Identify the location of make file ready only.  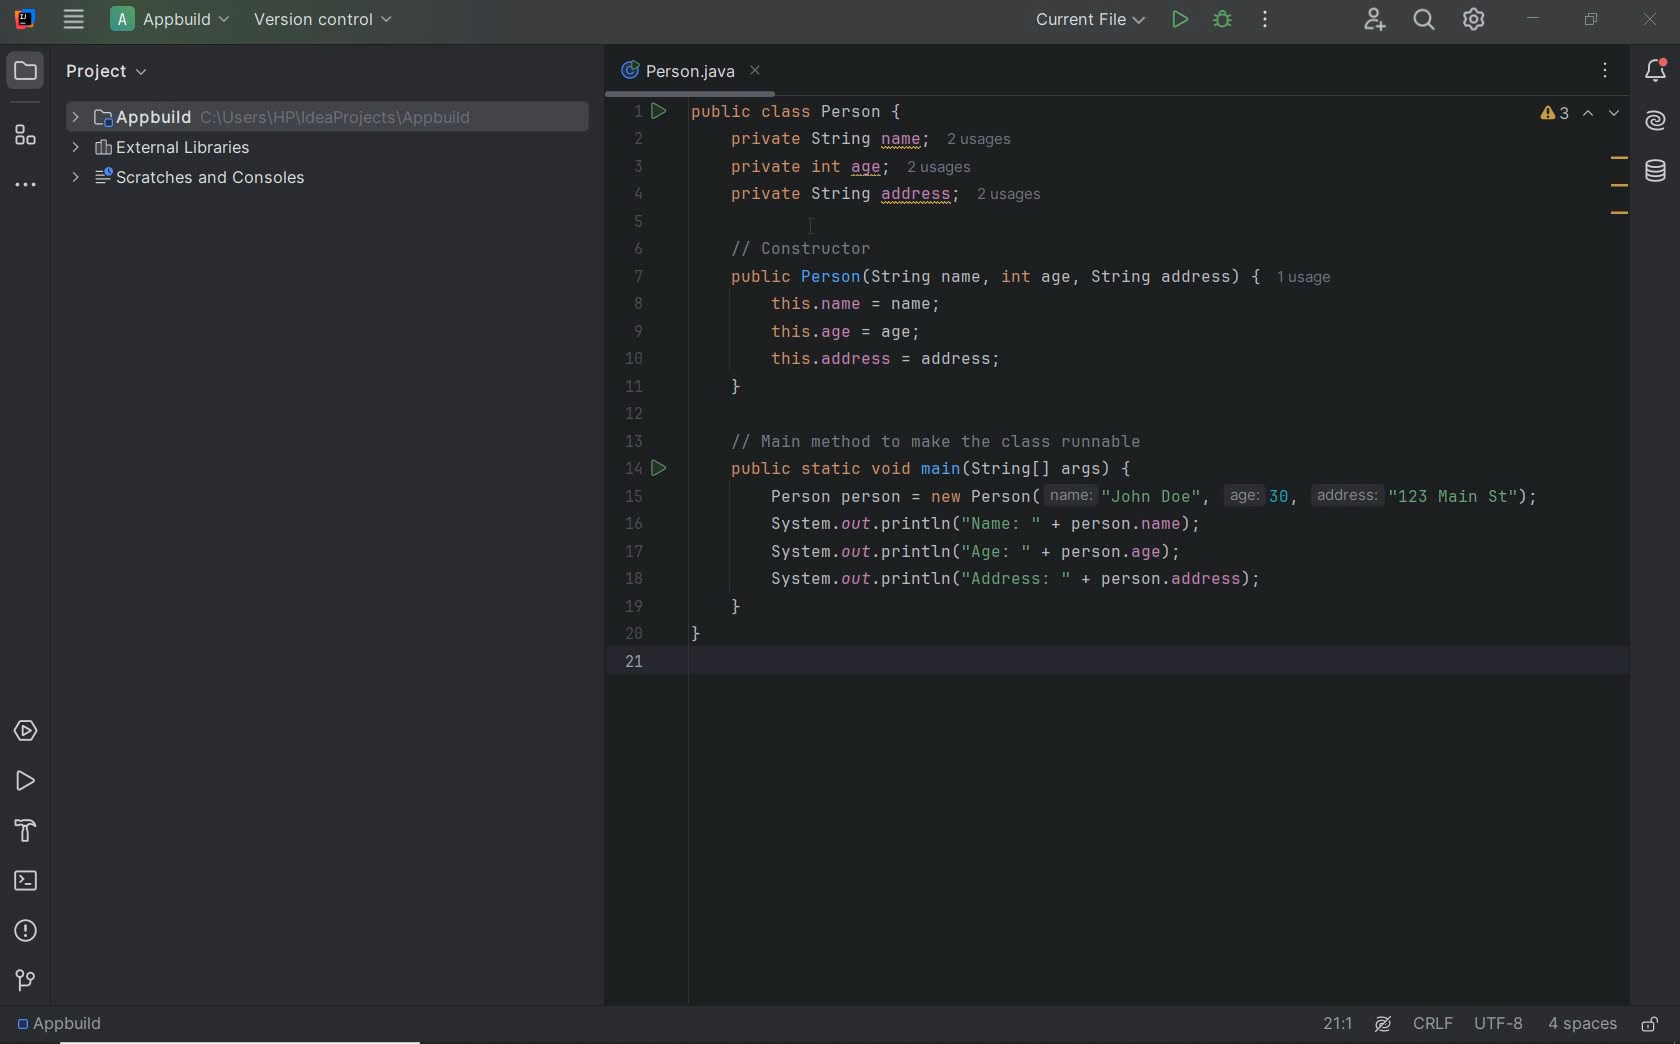
(1654, 1027).